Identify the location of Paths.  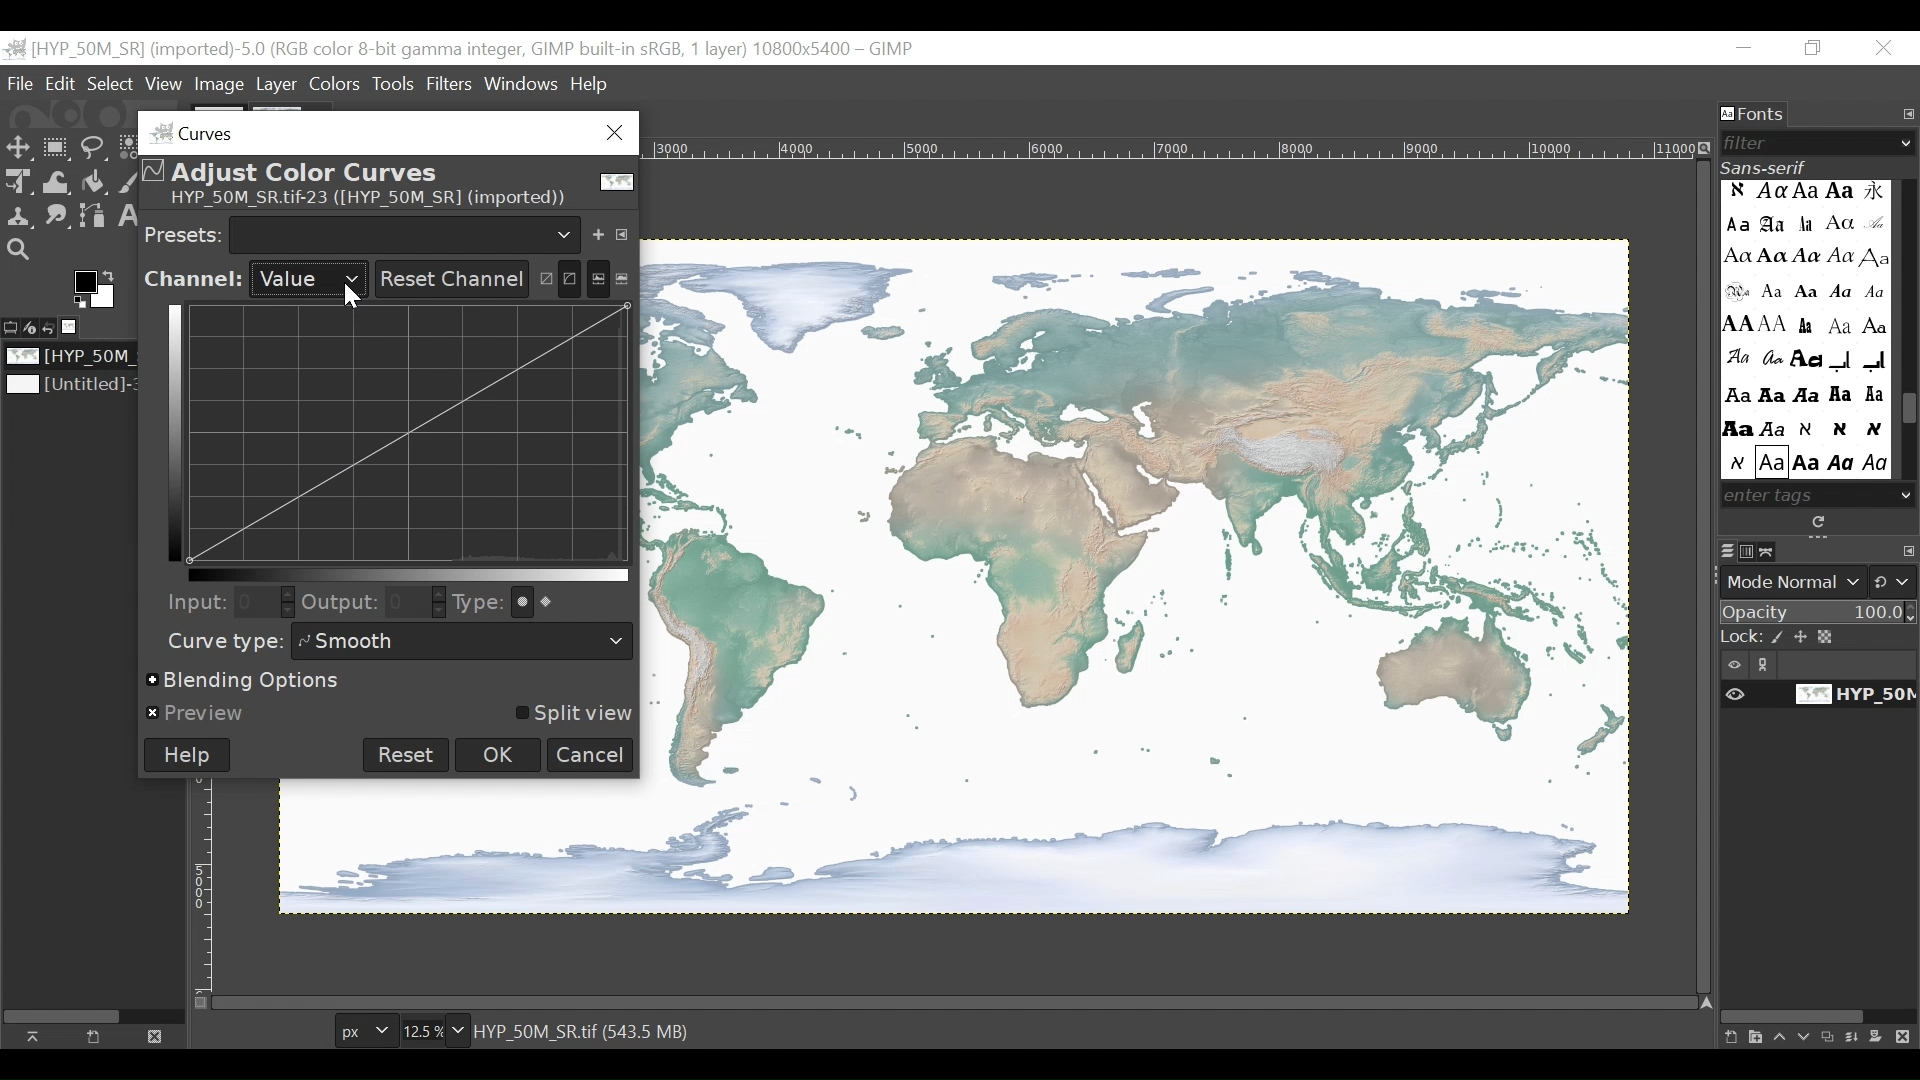
(1773, 551).